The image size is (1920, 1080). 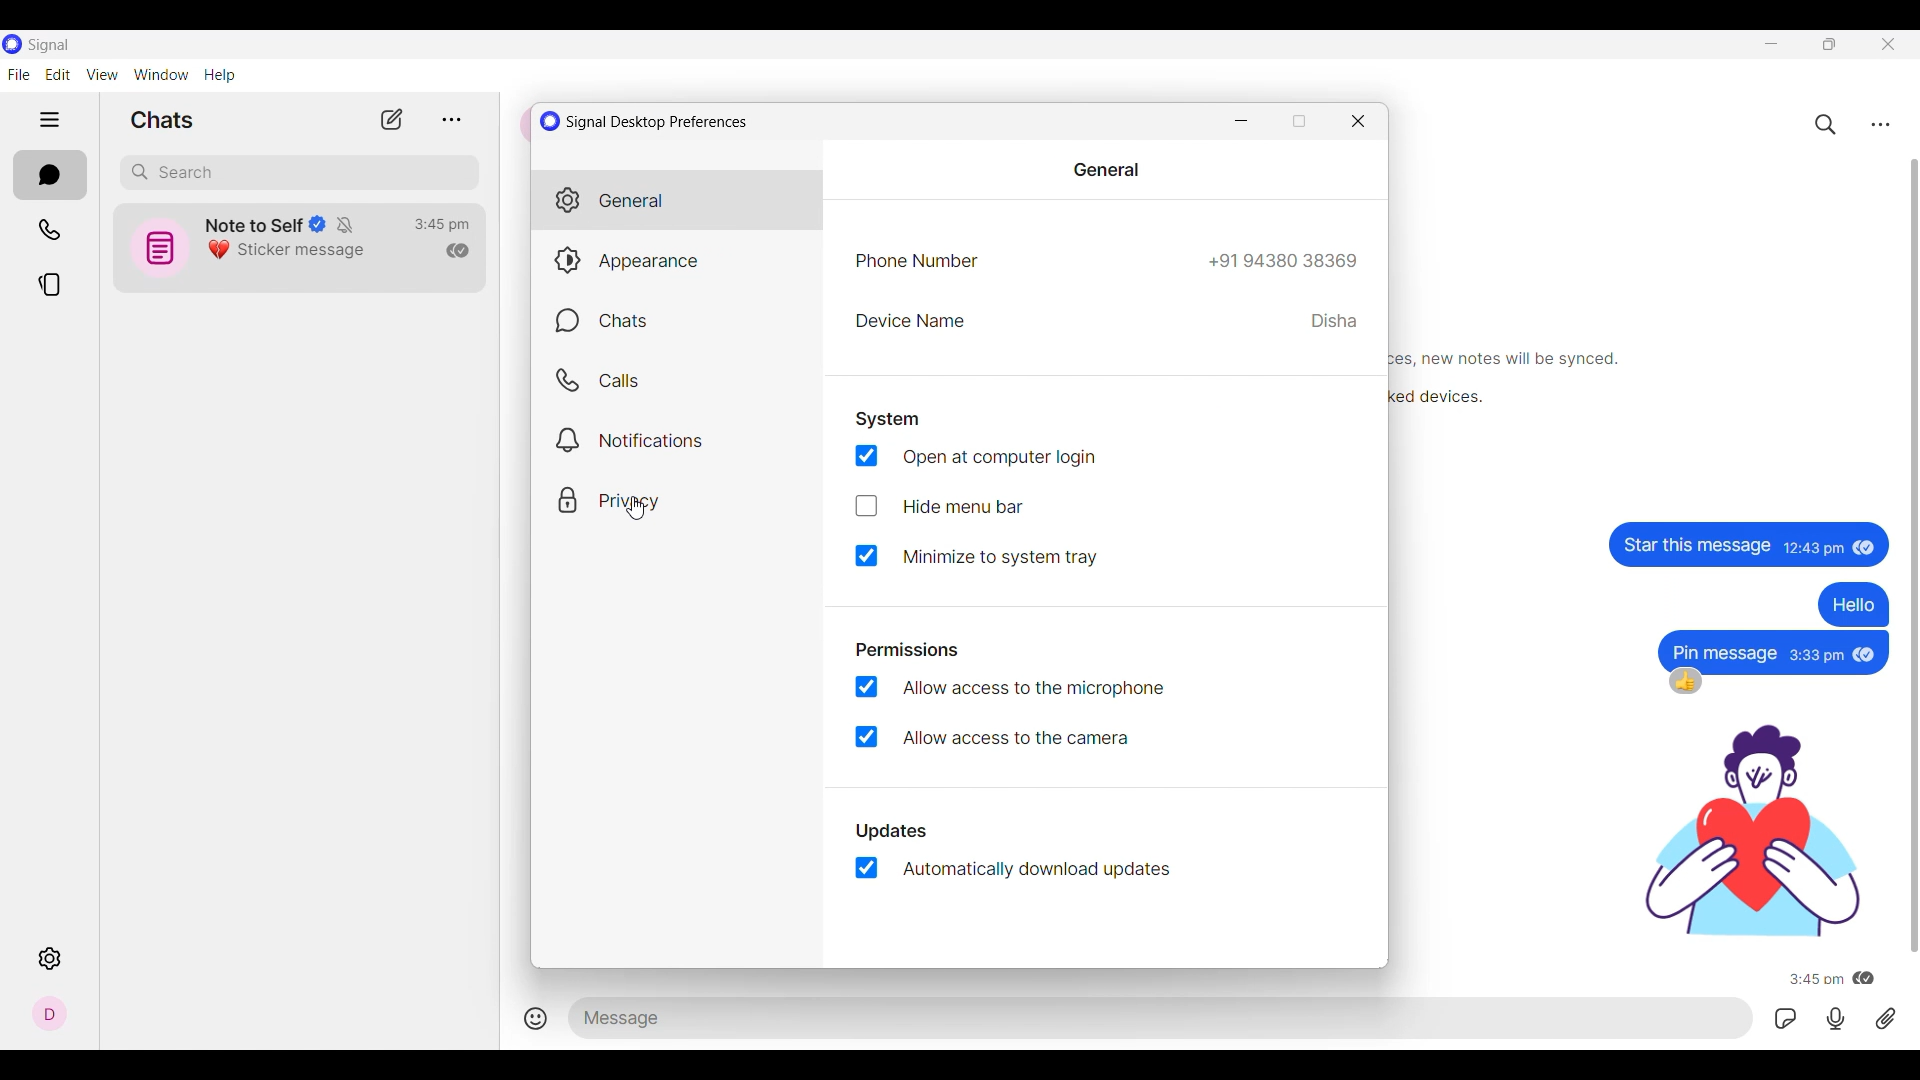 I want to click on Software logo, so click(x=13, y=44).